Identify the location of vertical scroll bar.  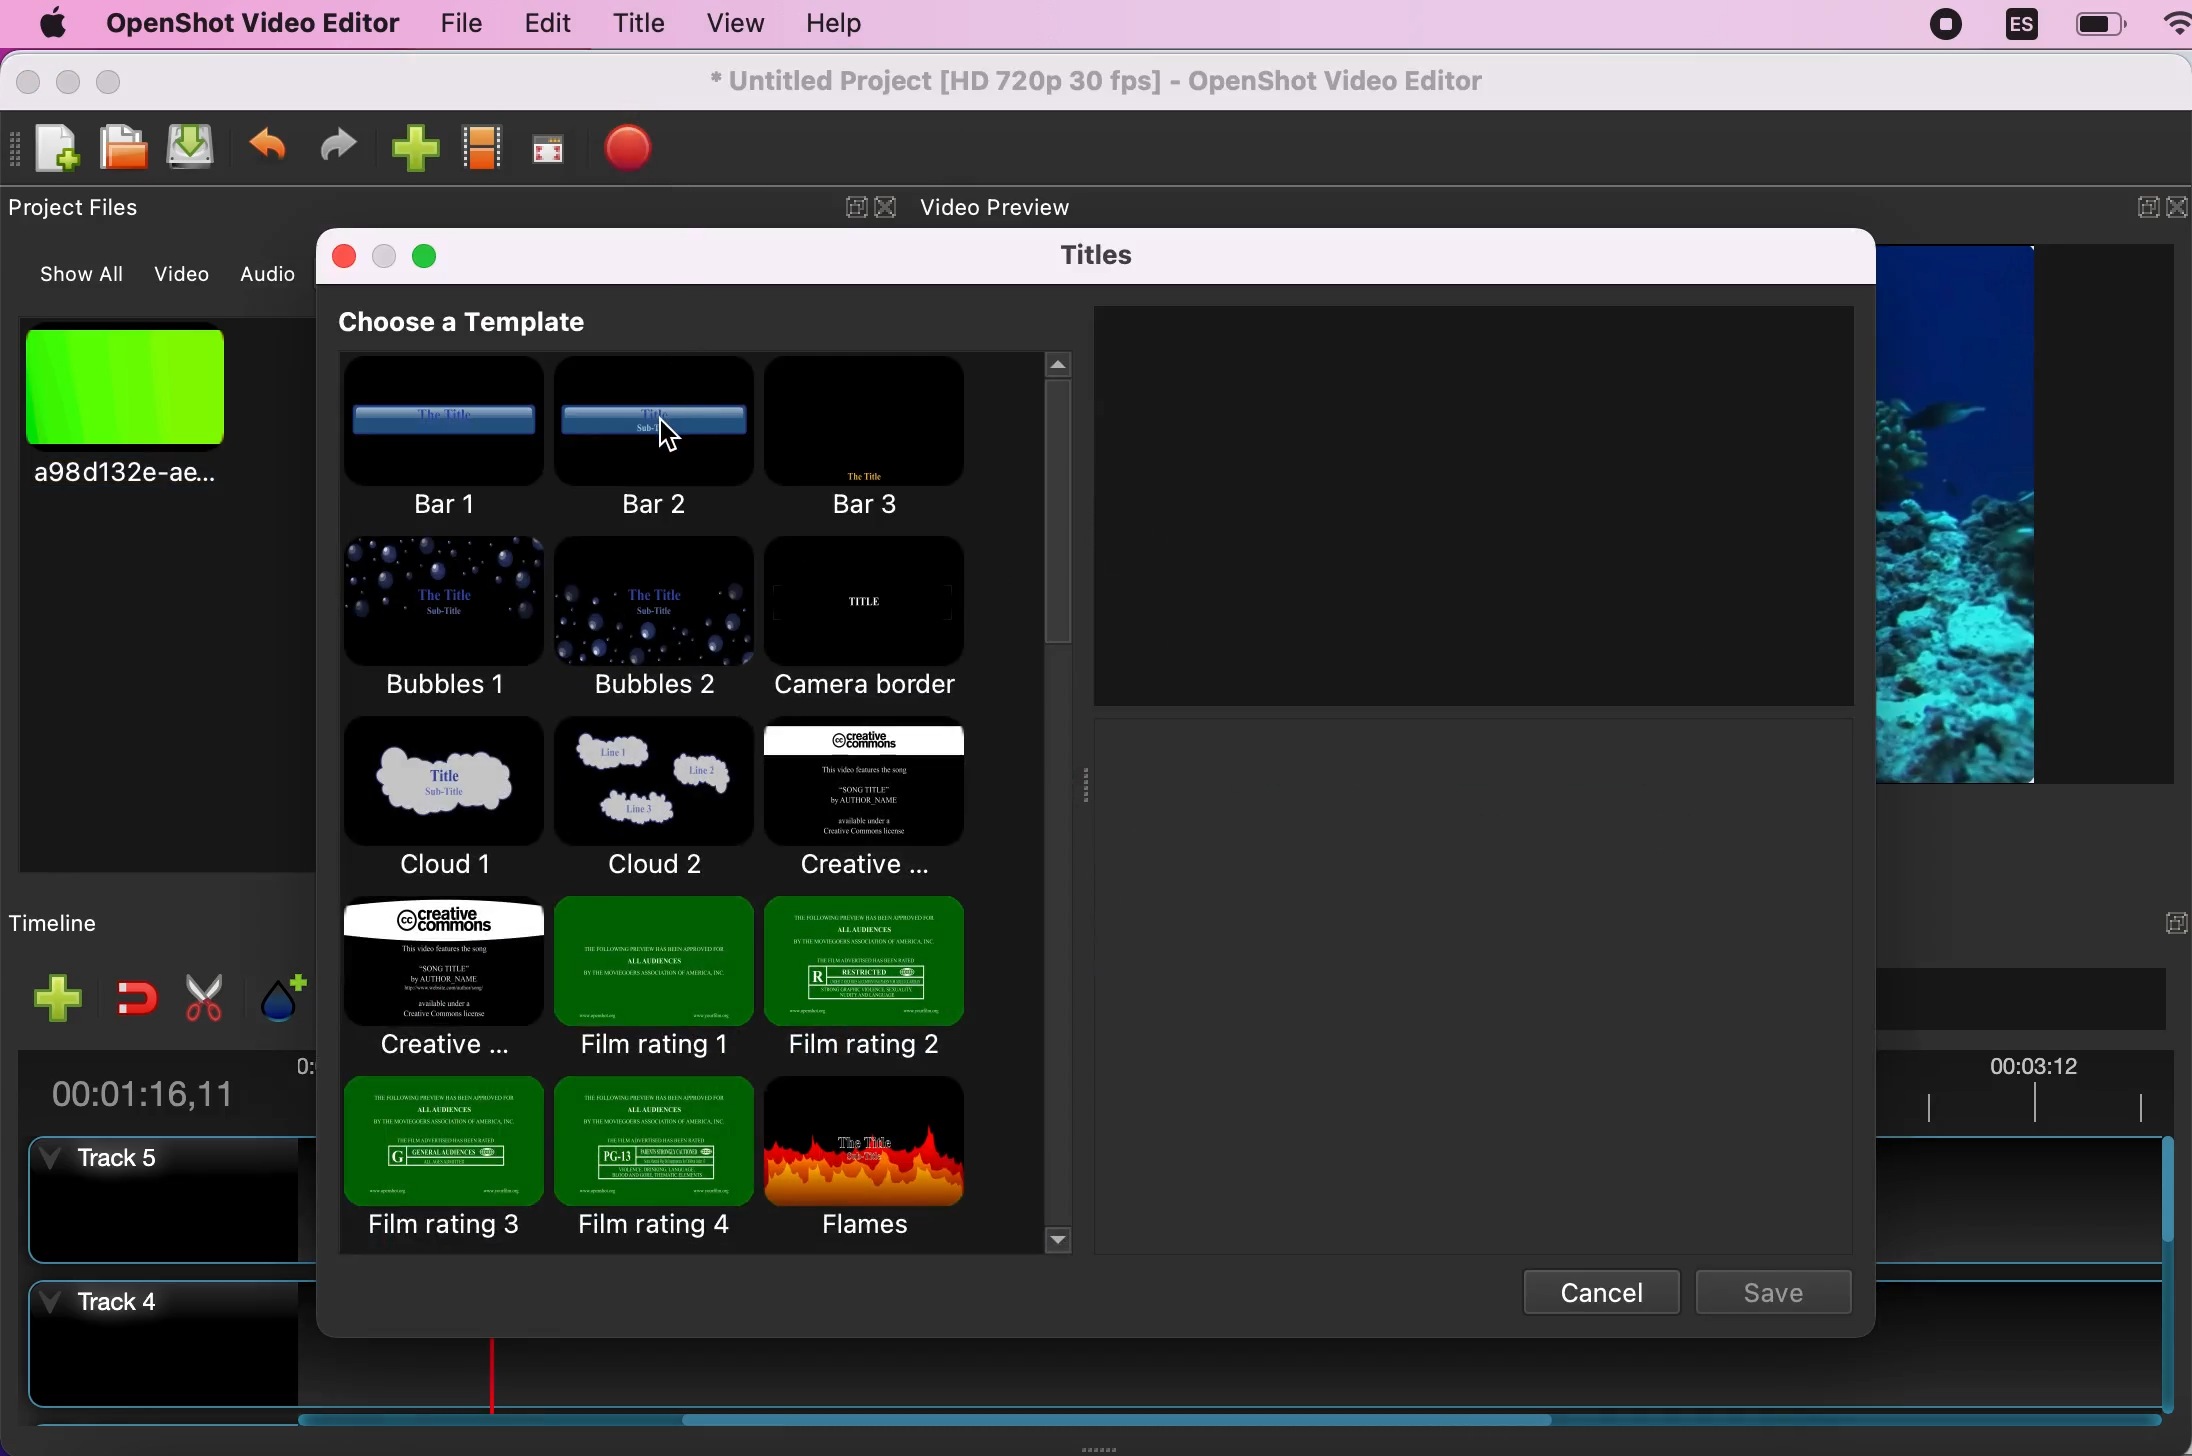
(1056, 581).